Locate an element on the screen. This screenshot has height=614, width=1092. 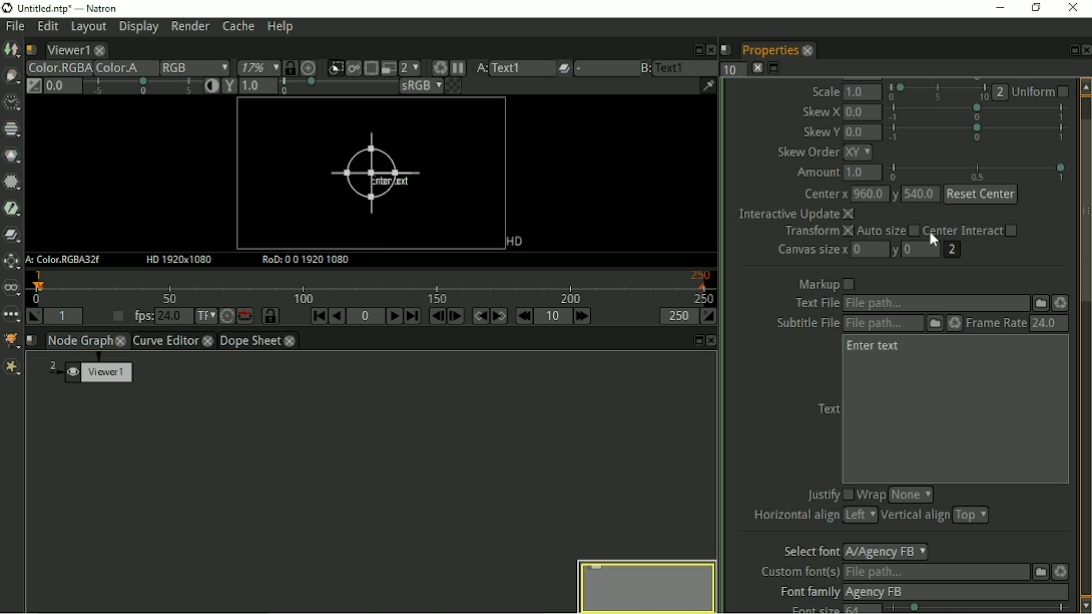
Float pane is located at coordinates (1070, 50).